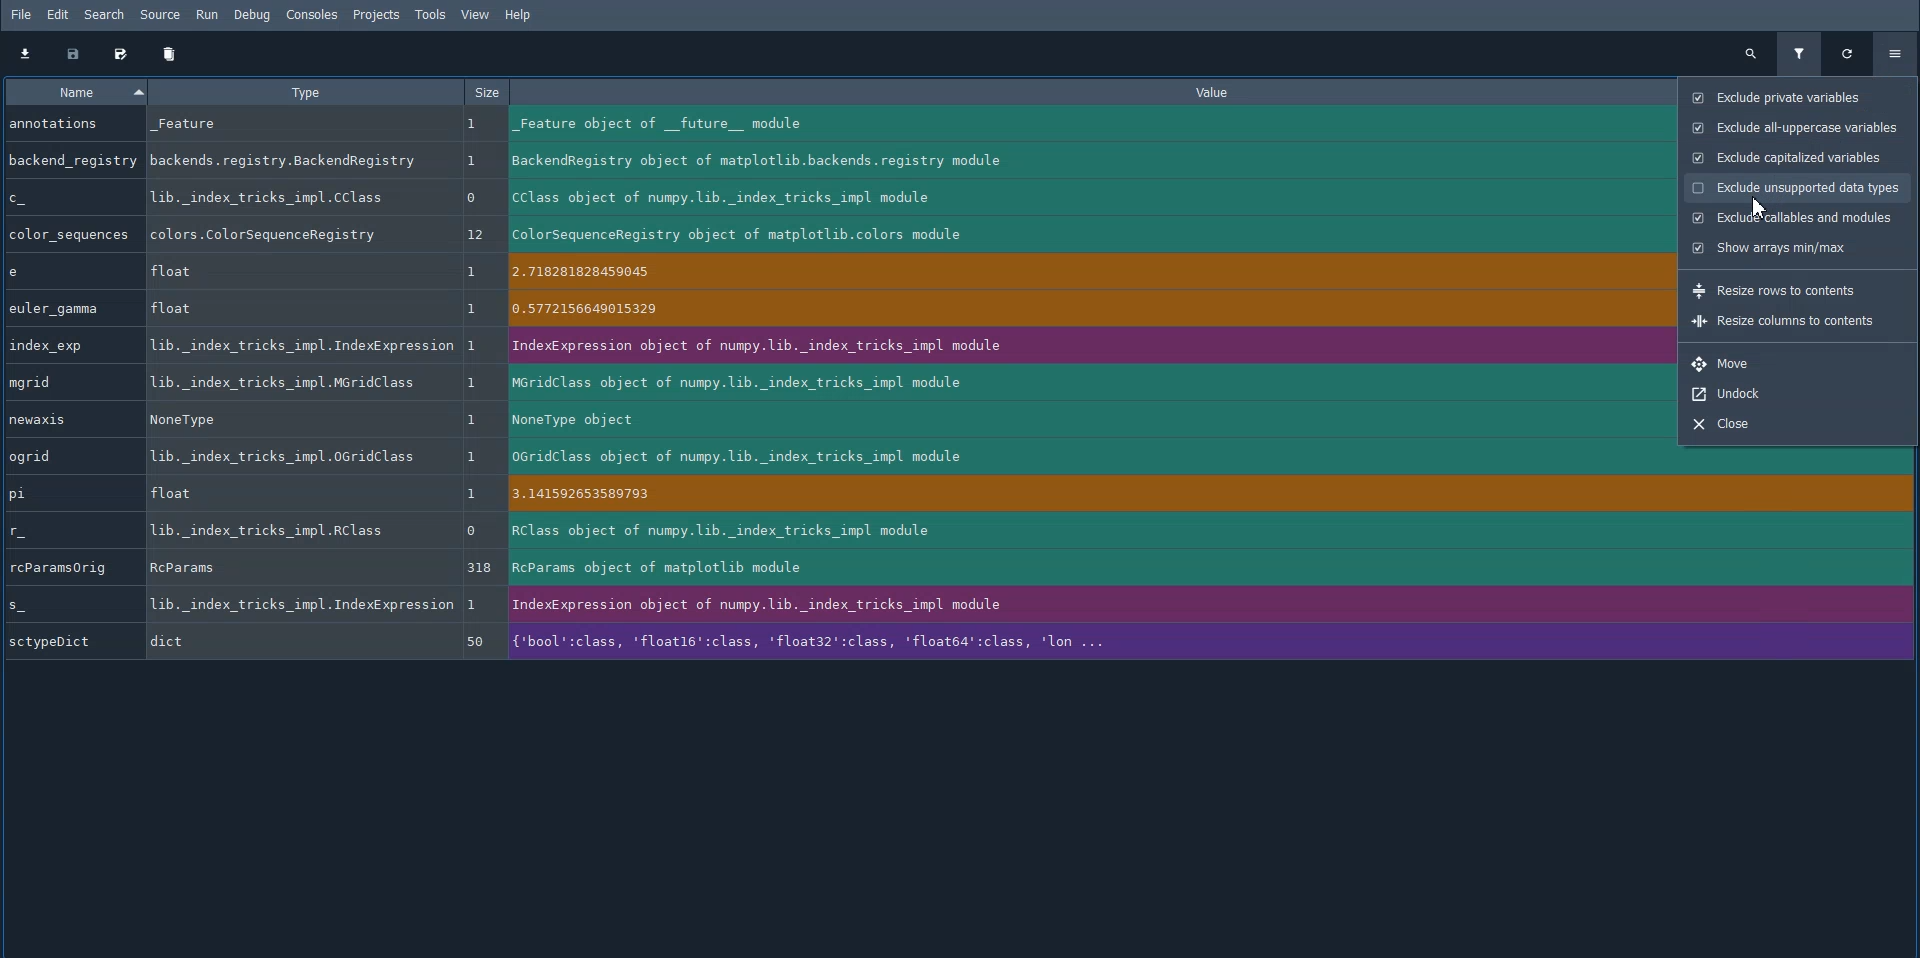 Image resolution: width=1920 pixels, height=958 pixels. I want to click on Refresh variables, so click(1848, 53).